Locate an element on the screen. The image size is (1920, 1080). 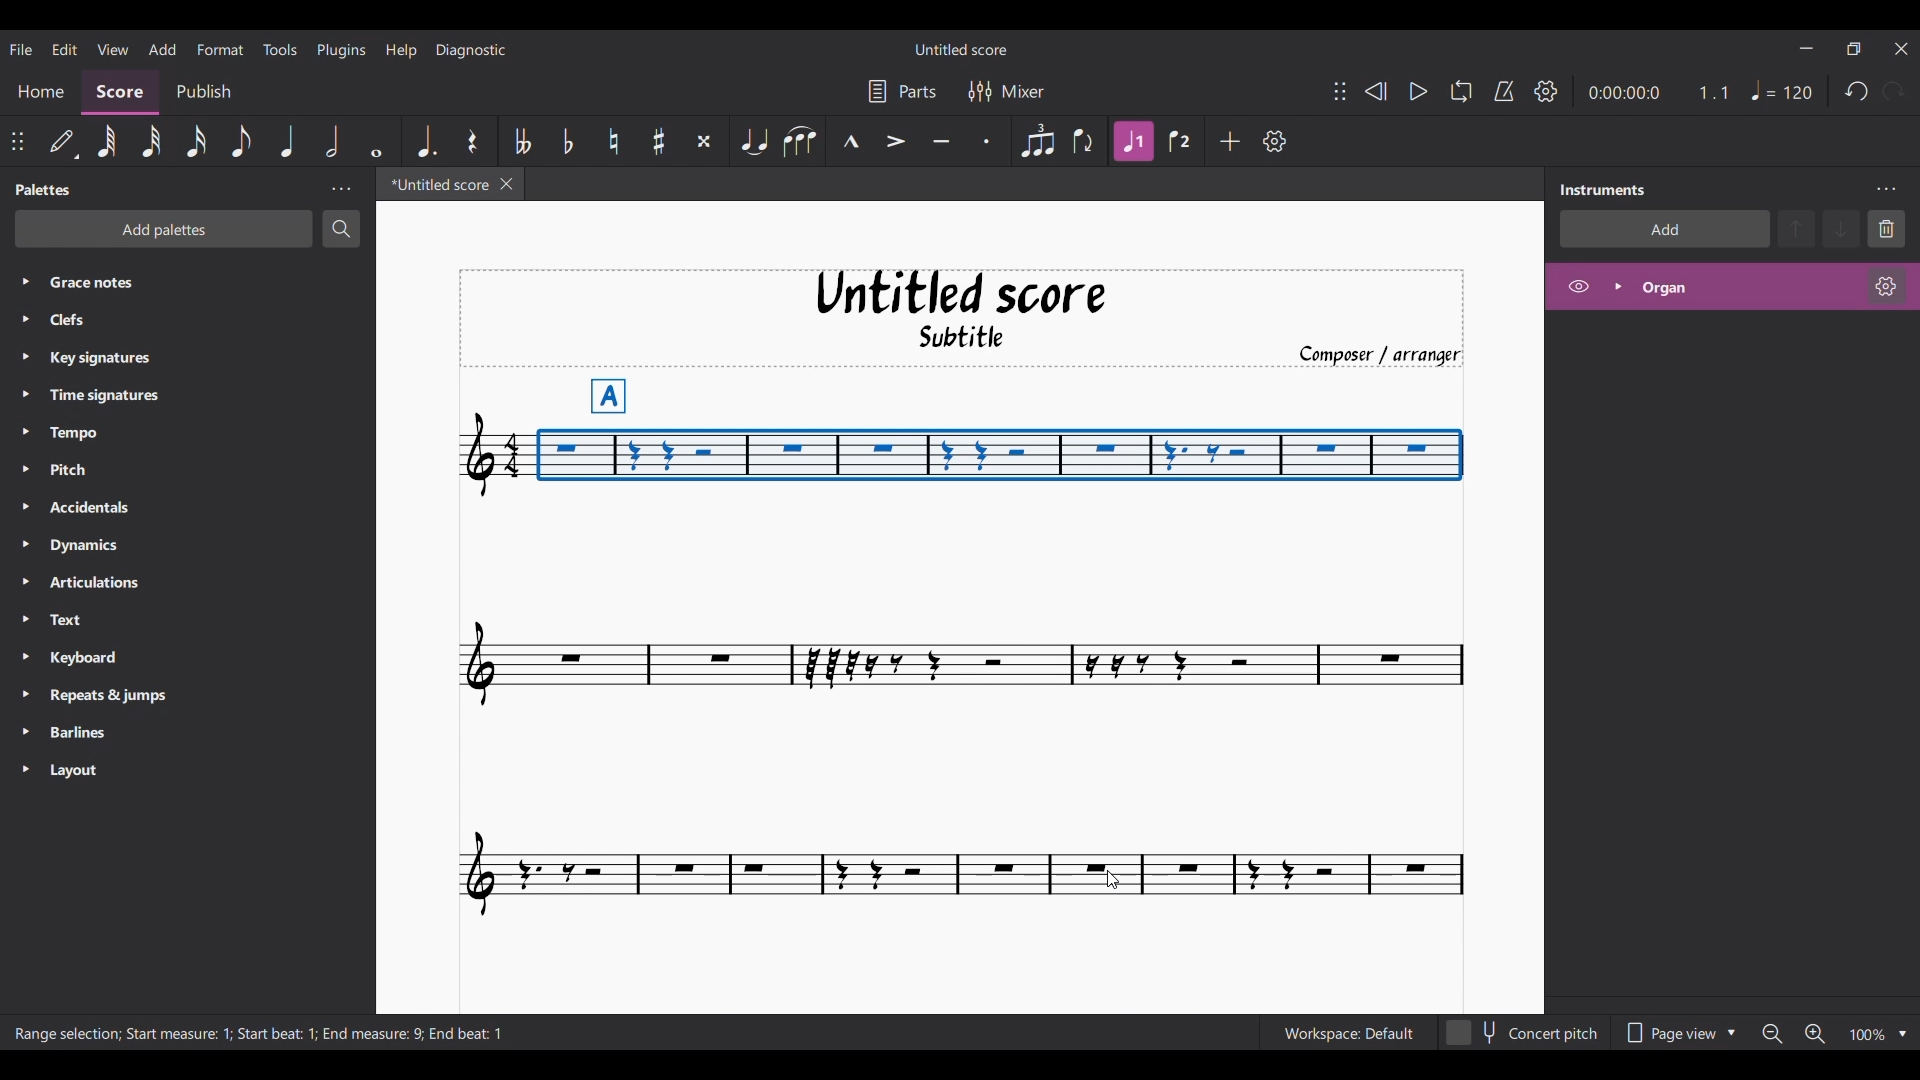
Plugins menu is located at coordinates (343, 49).